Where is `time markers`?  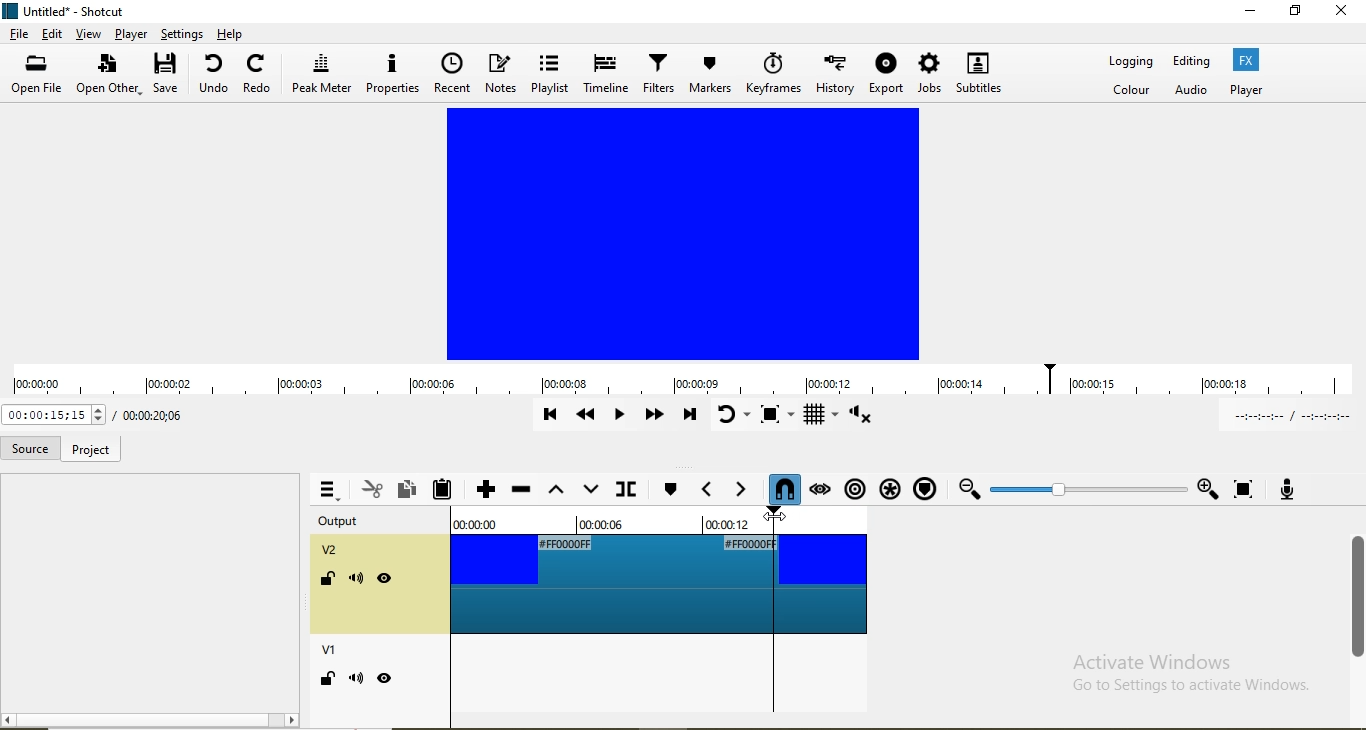 time markers is located at coordinates (655, 519).